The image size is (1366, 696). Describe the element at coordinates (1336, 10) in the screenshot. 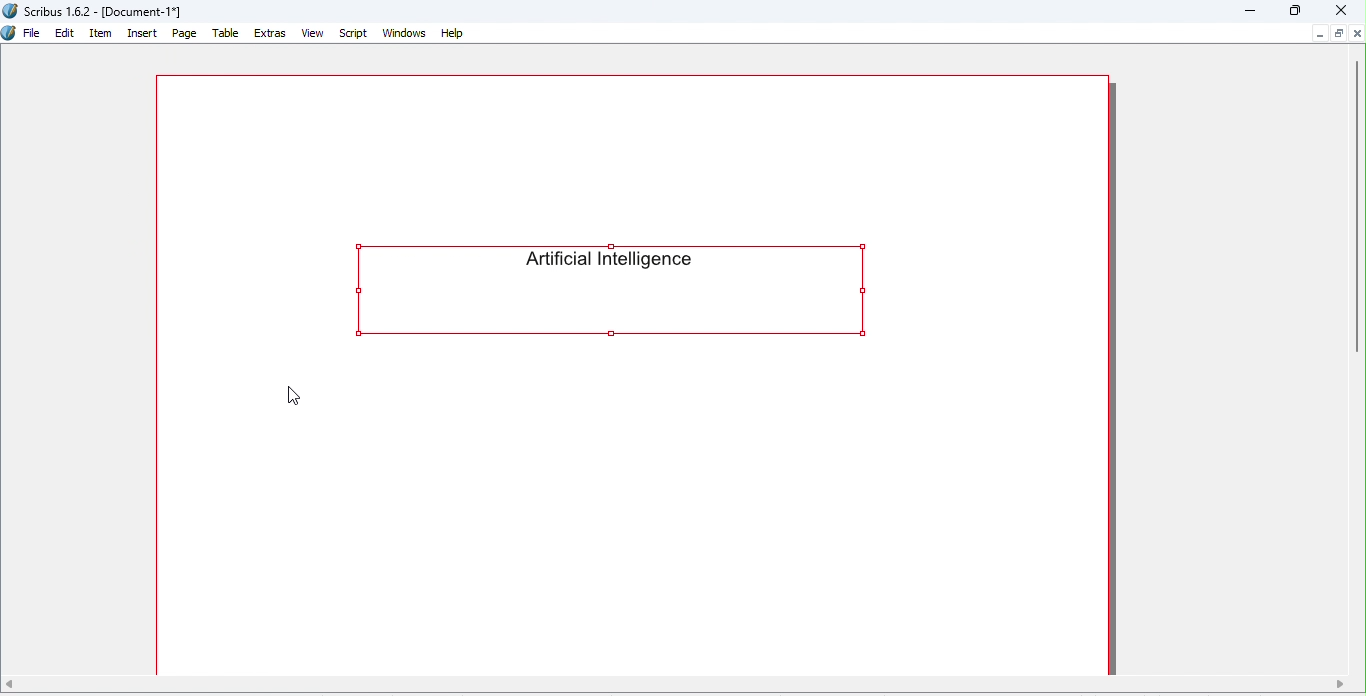

I see `Close` at that location.